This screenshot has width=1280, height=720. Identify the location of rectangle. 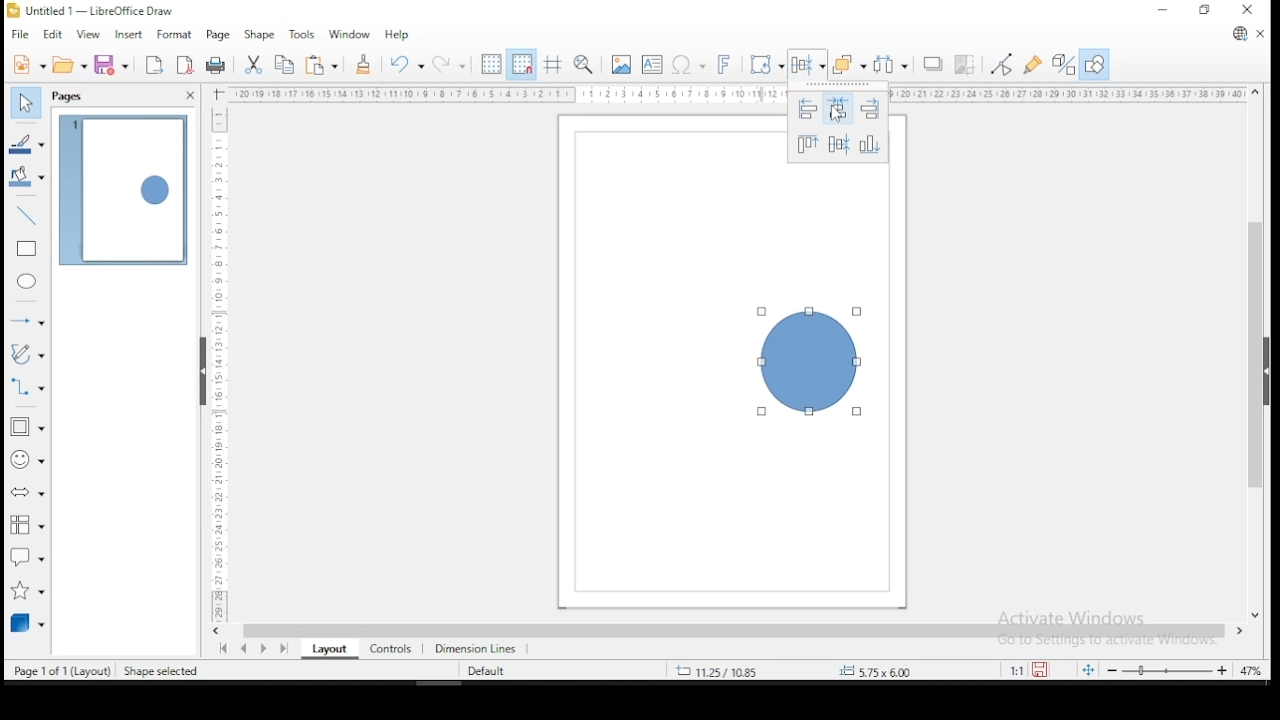
(28, 249).